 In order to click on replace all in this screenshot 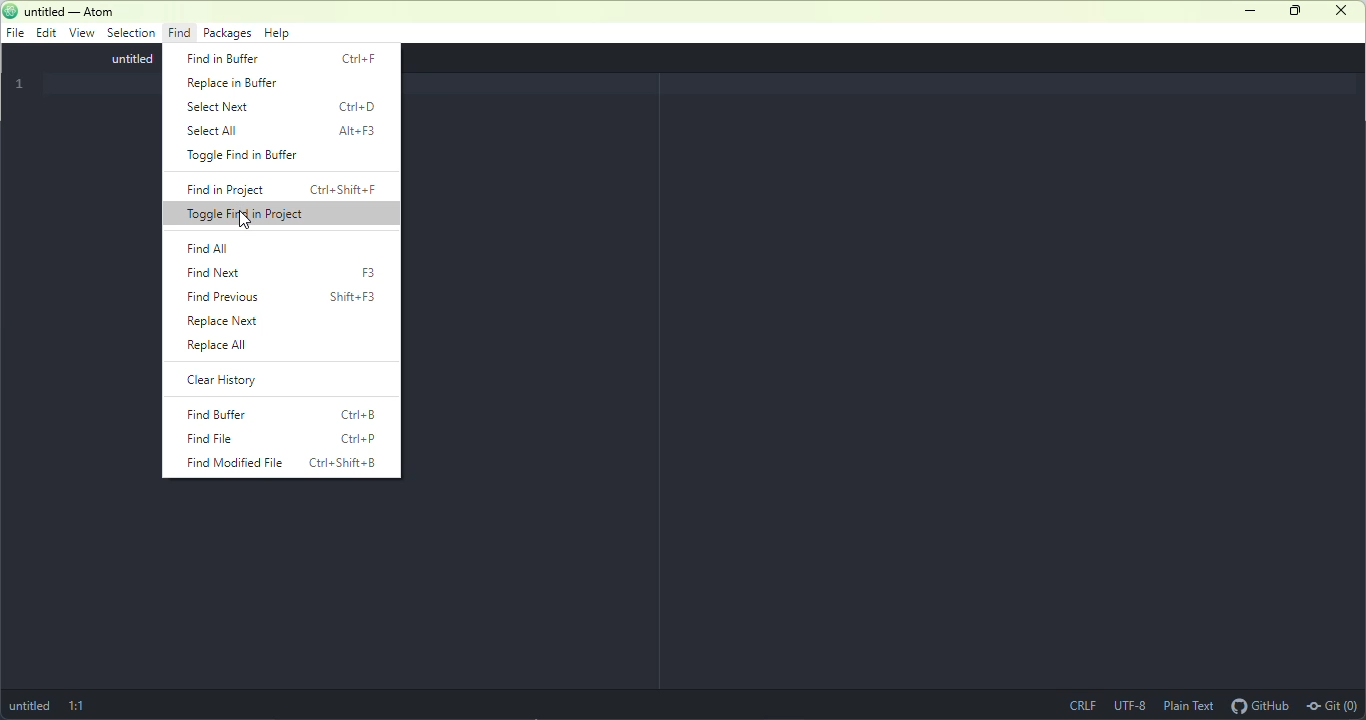, I will do `click(272, 349)`.